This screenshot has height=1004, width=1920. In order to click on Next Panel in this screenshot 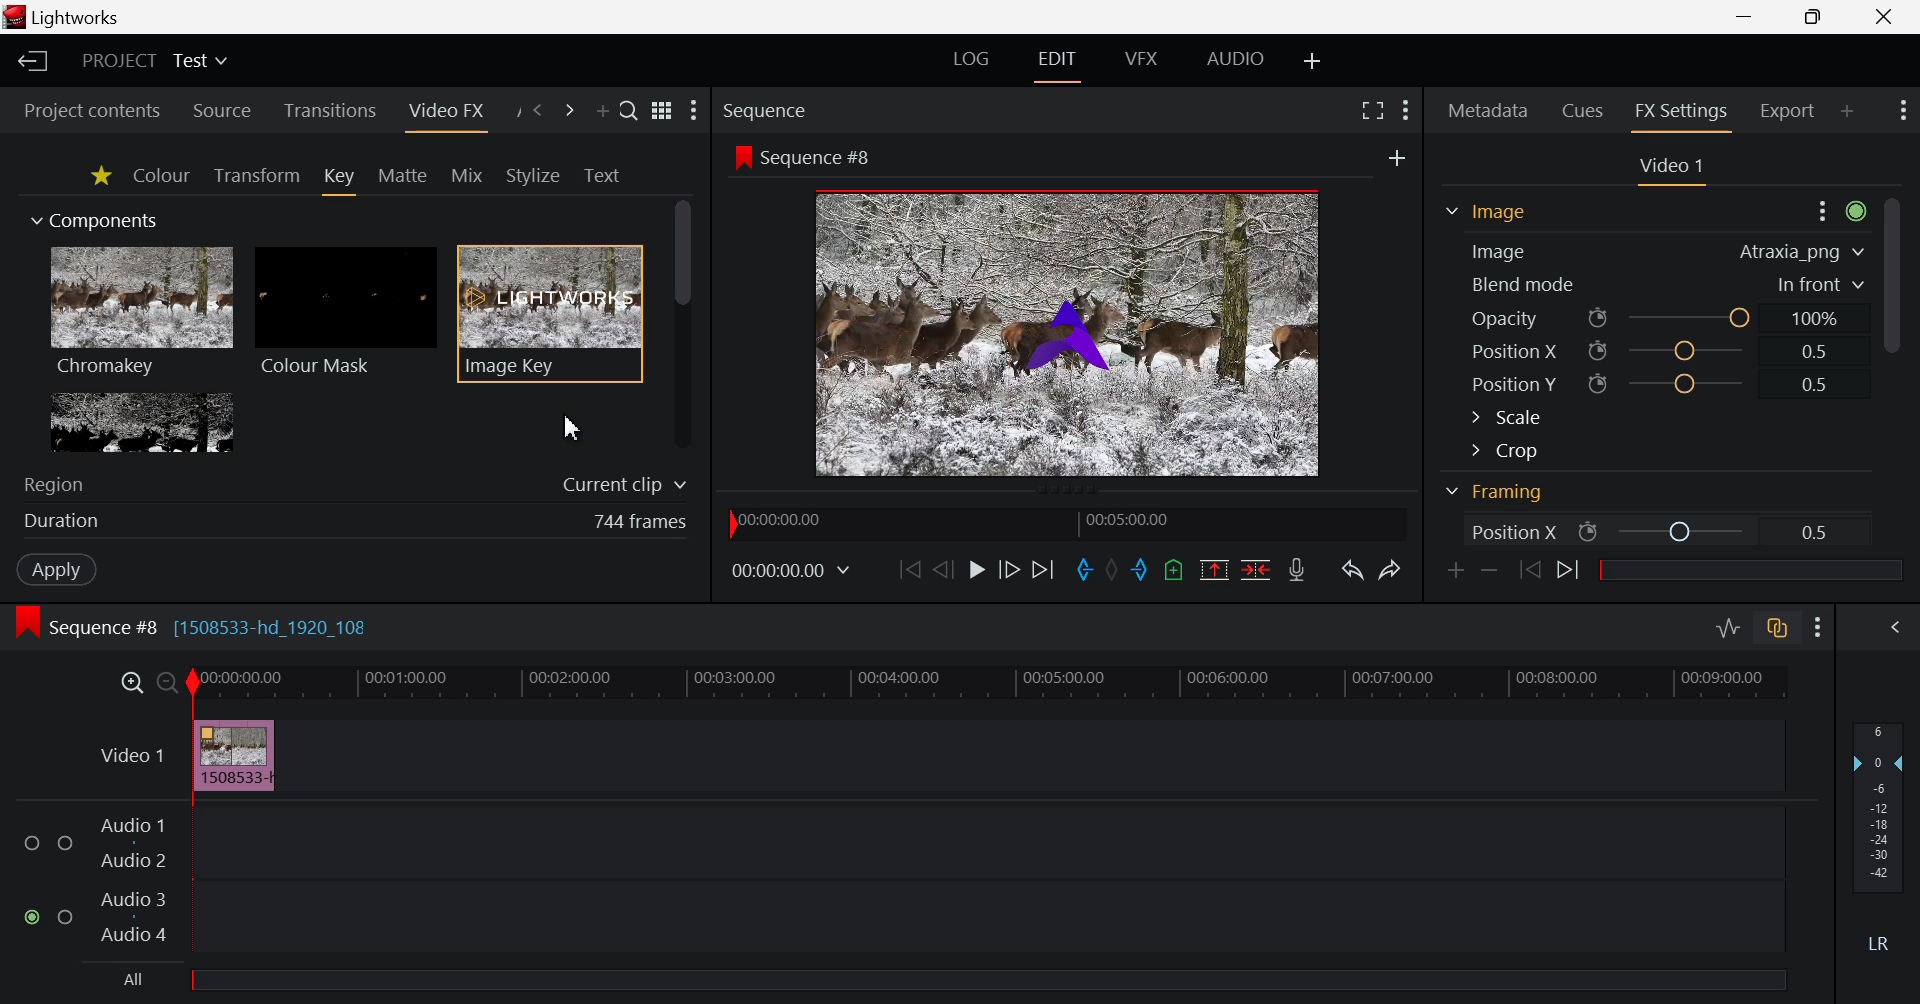, I will do `click(569, 110)`.